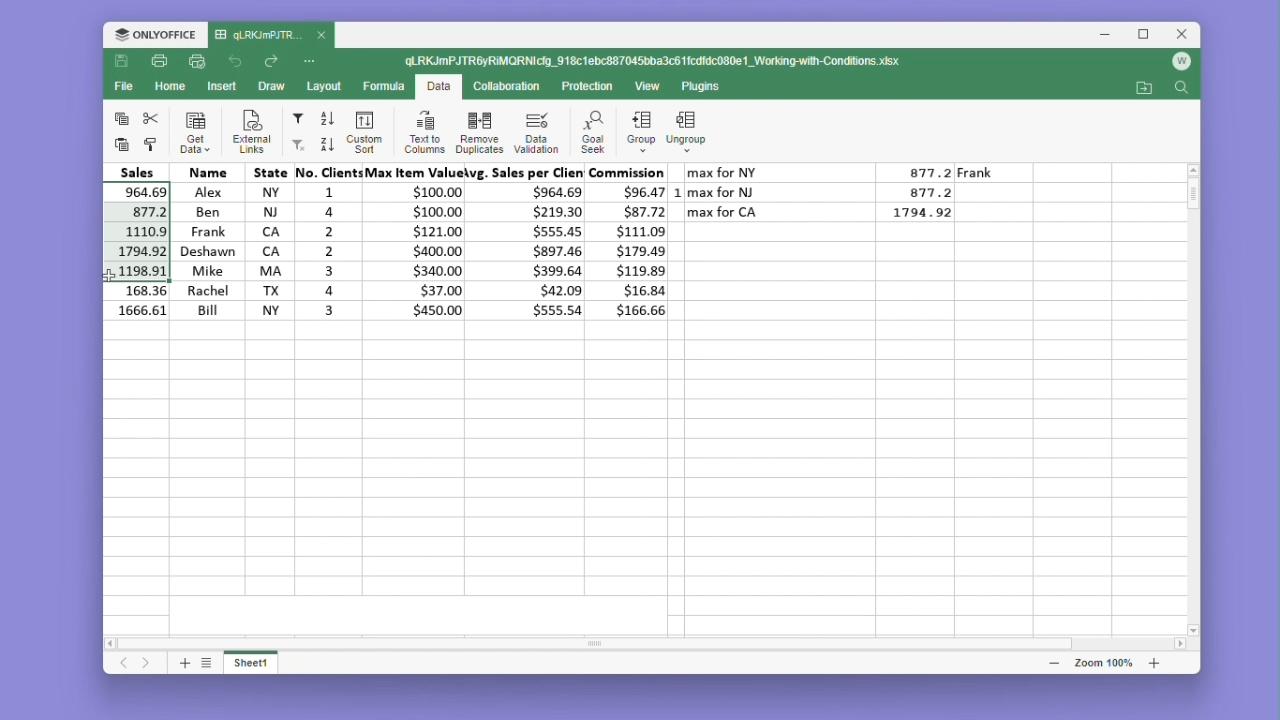  What do you see at coordinates (1146, 88) in the screenshot?
I see `Go to file location` at bounding box center [1146, 88].